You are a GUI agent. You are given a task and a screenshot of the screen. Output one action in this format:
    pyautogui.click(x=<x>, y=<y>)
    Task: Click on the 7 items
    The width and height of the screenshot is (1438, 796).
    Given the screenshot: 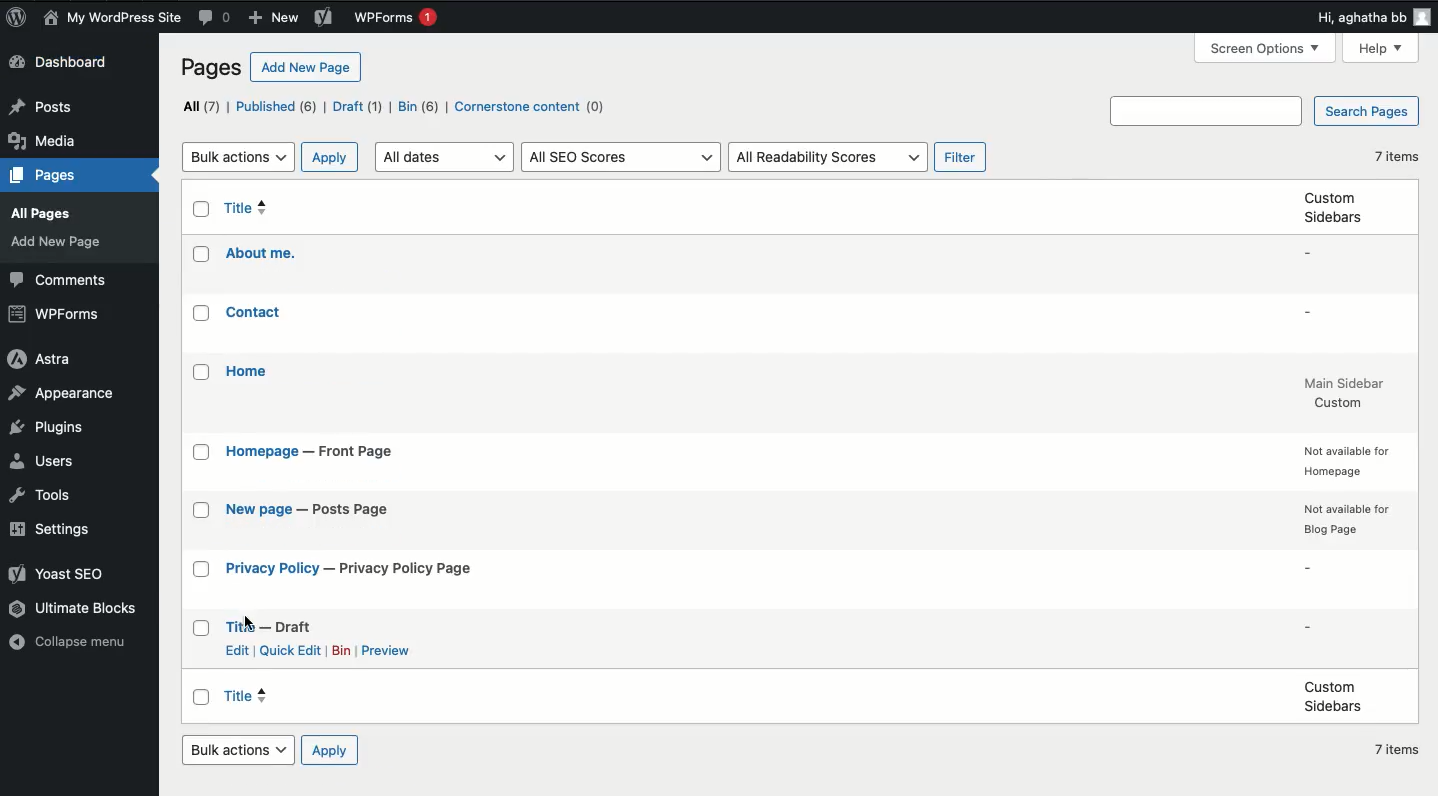 What is the action you would take?
    pyautogui.click(x=1399, y=157)
    